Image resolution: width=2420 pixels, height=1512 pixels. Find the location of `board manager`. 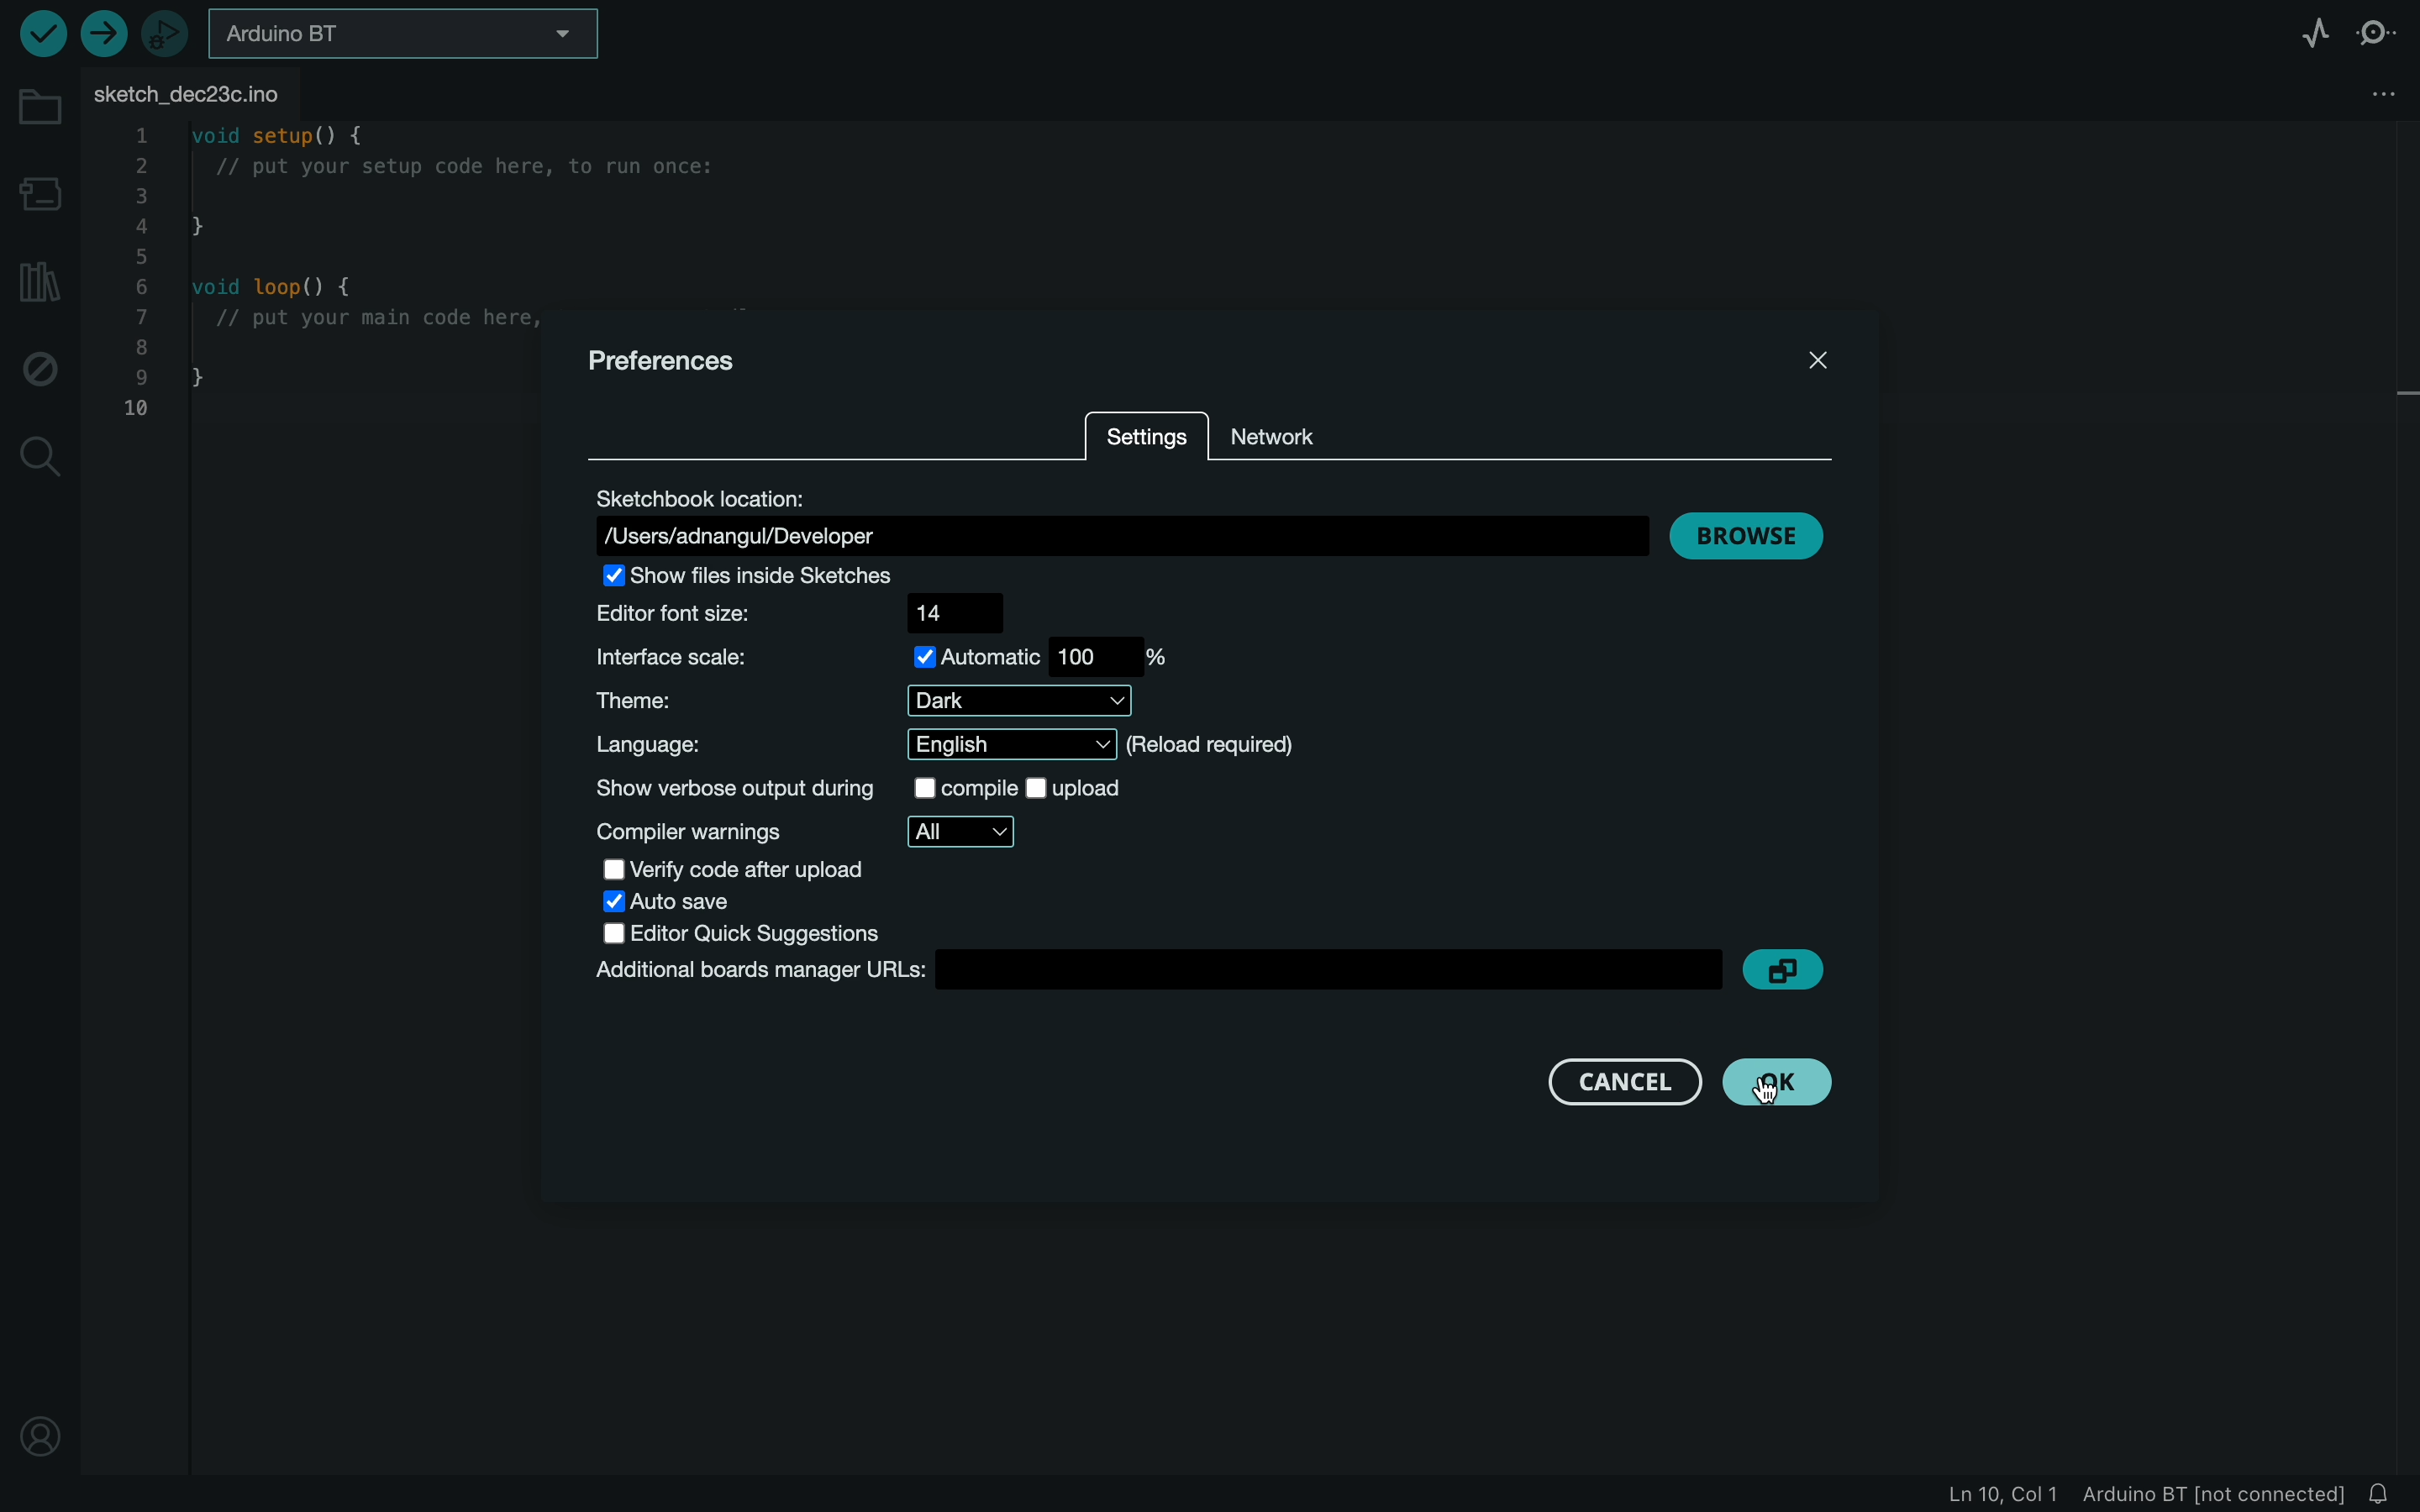

board manager is located at coordinates (38, 188).